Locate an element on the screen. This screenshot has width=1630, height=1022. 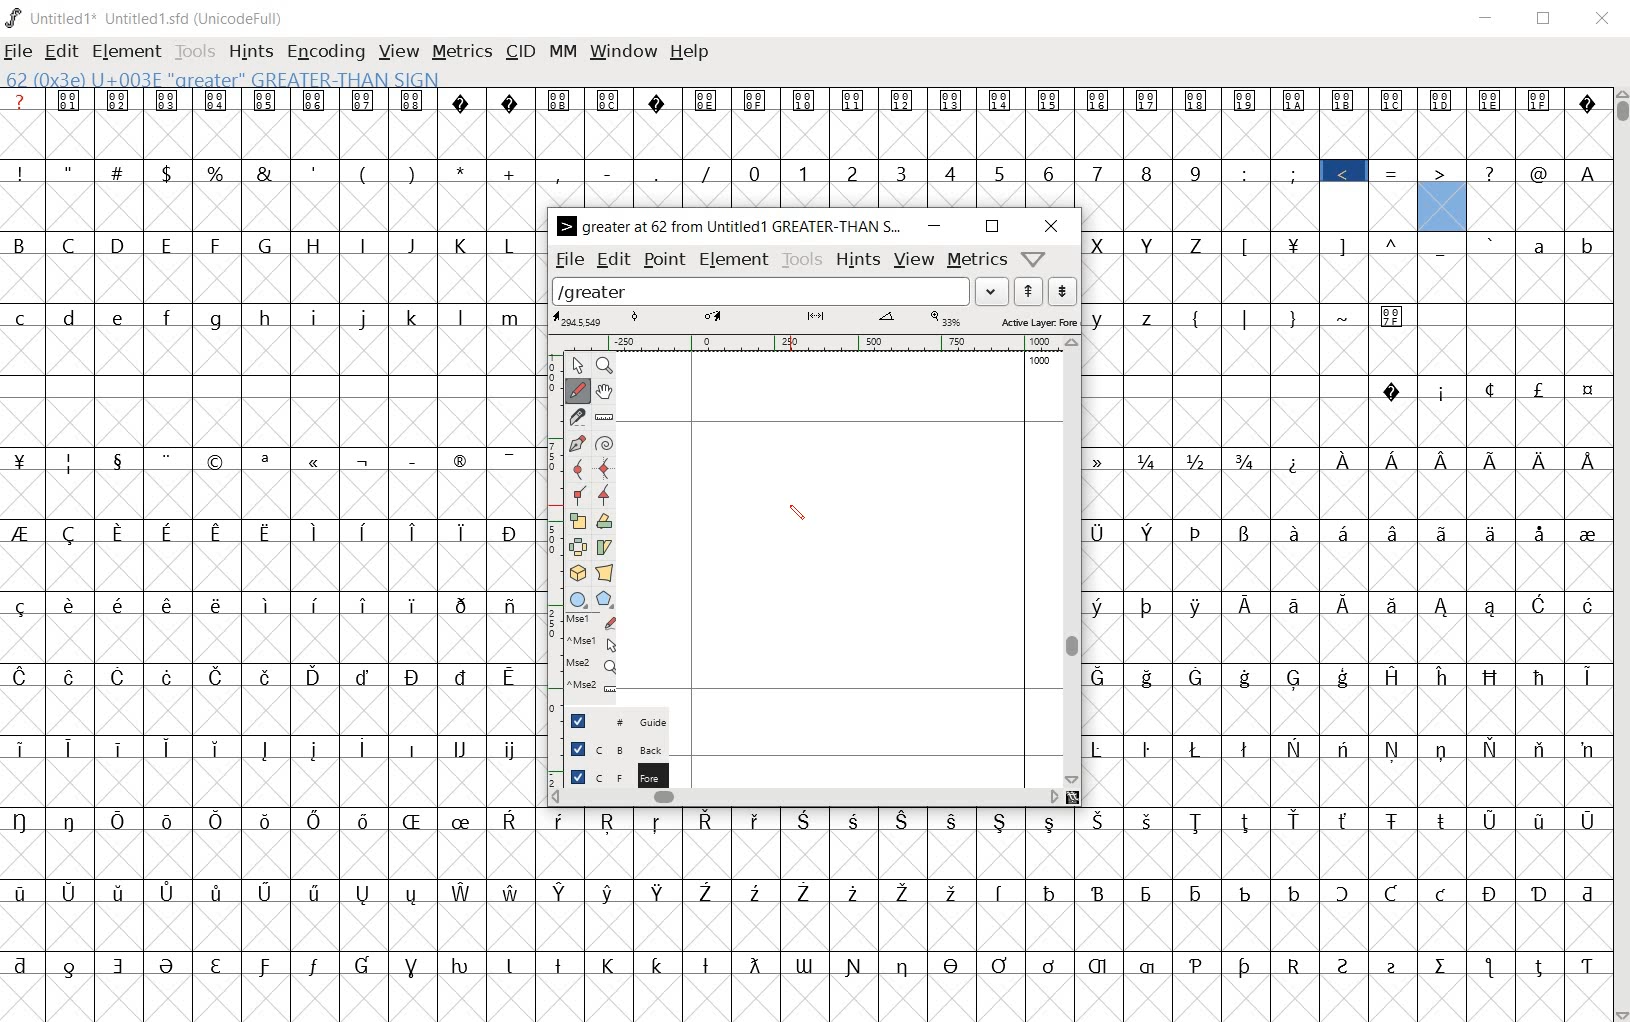
scroll by hand is located at coordinates (602, 391).